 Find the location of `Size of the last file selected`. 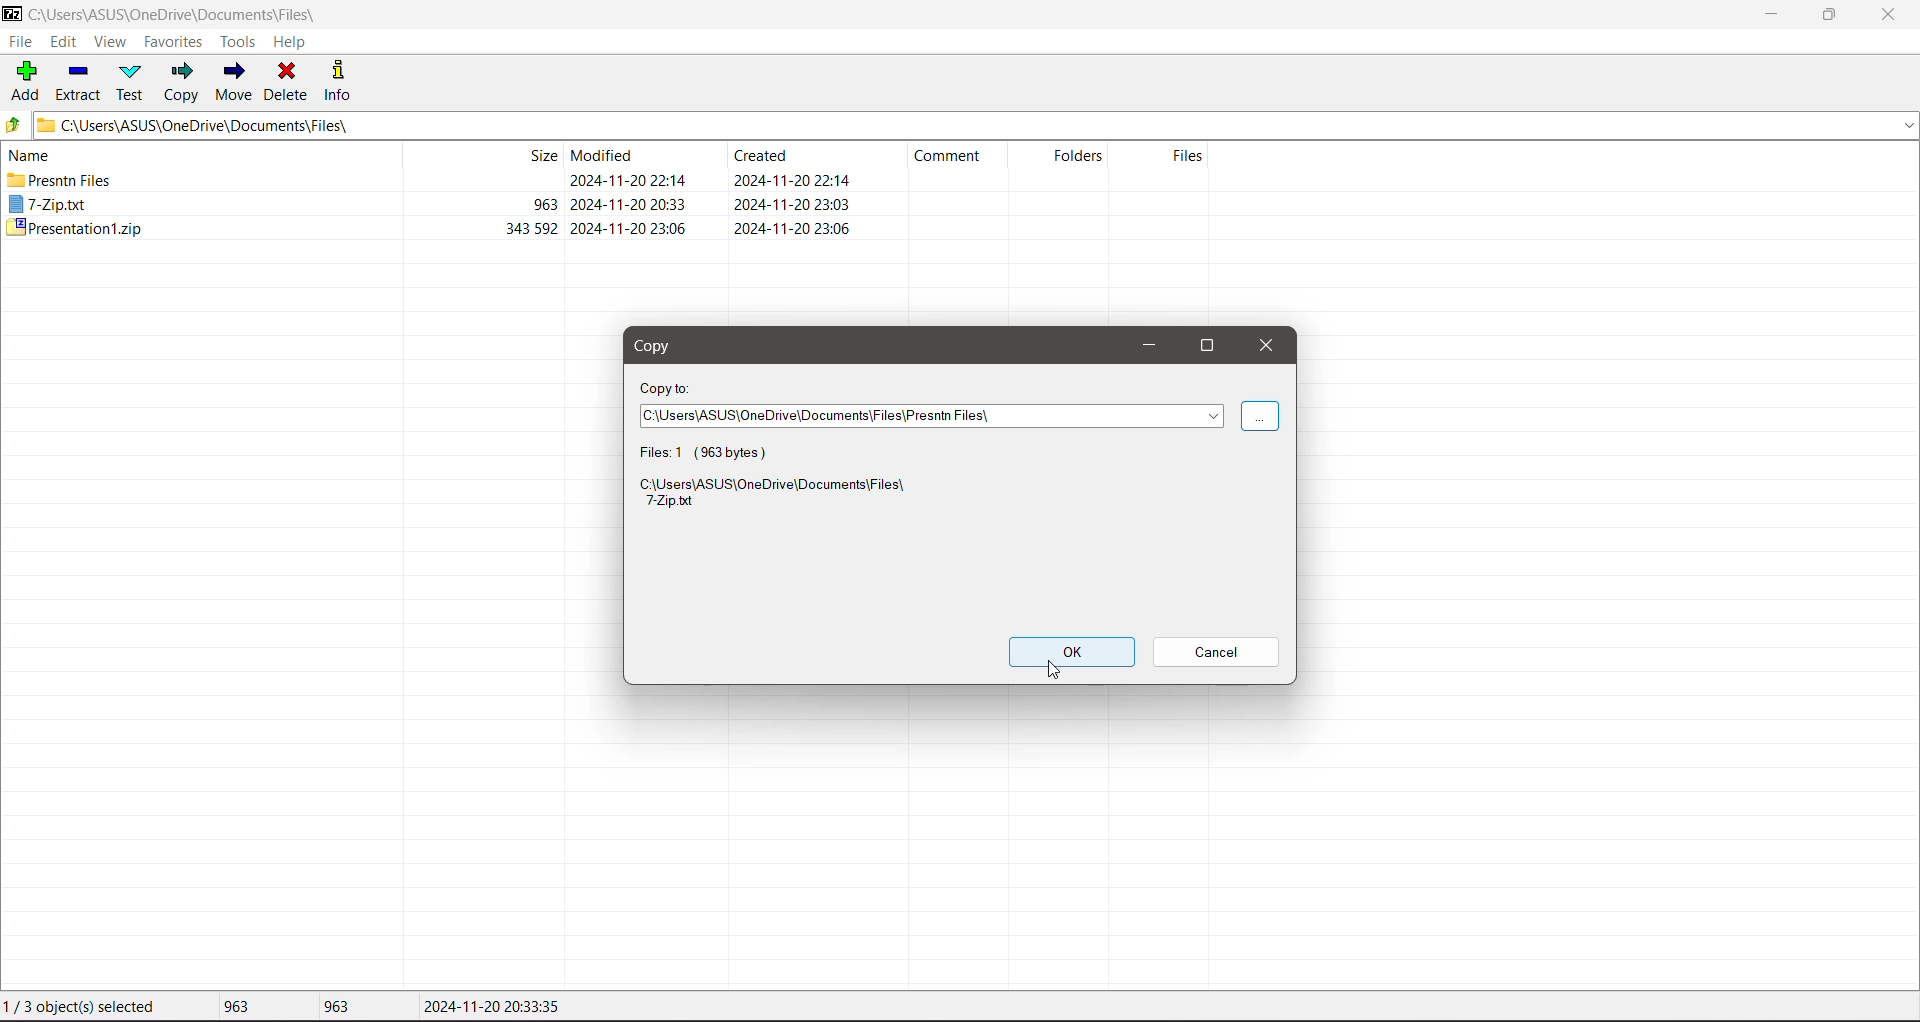

Size of the last file selected is located at coordinates (336, 1006).